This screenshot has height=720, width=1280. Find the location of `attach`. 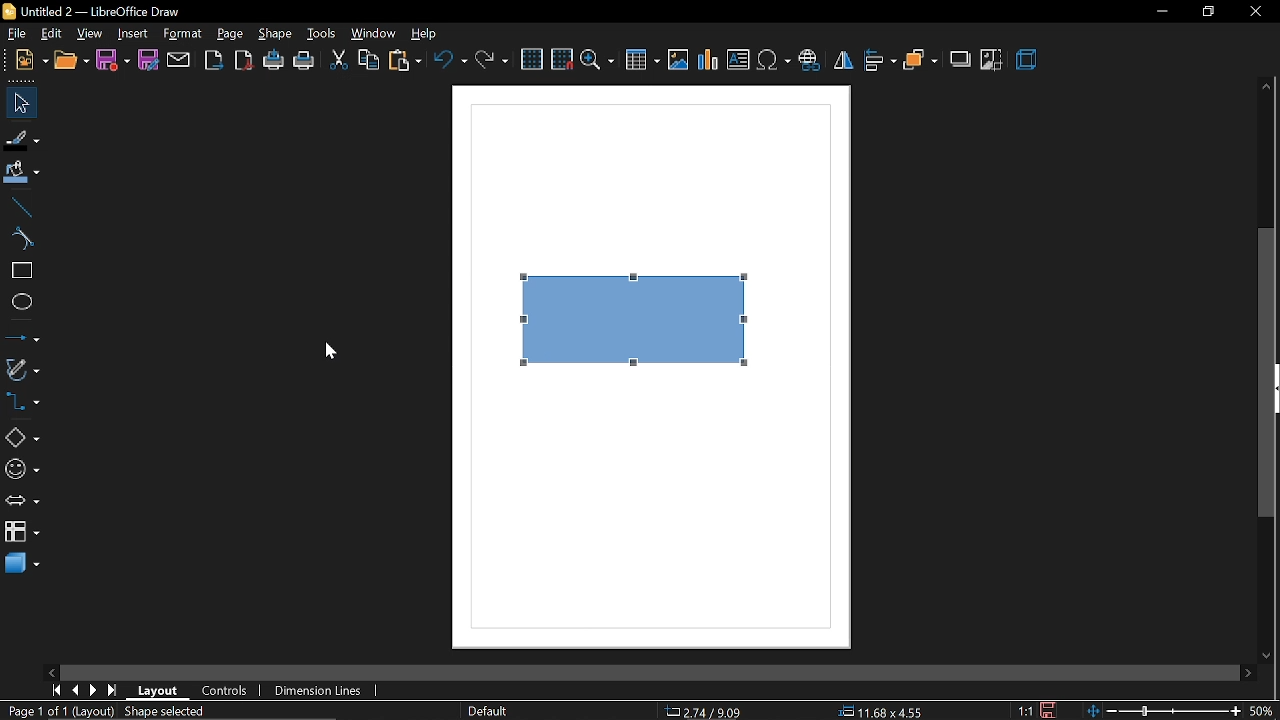

attach is located at coordinates (178, 62).